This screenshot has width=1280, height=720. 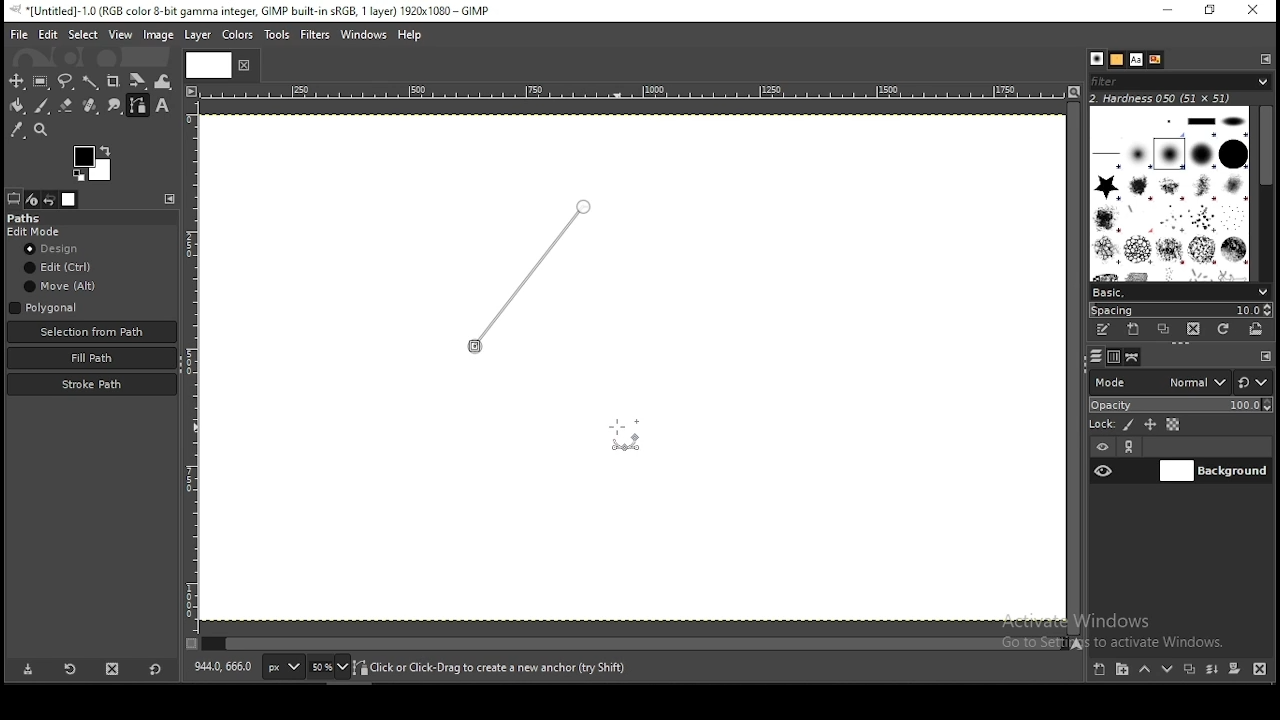 I want to click on color picker tool, so click(x=18, y=130).